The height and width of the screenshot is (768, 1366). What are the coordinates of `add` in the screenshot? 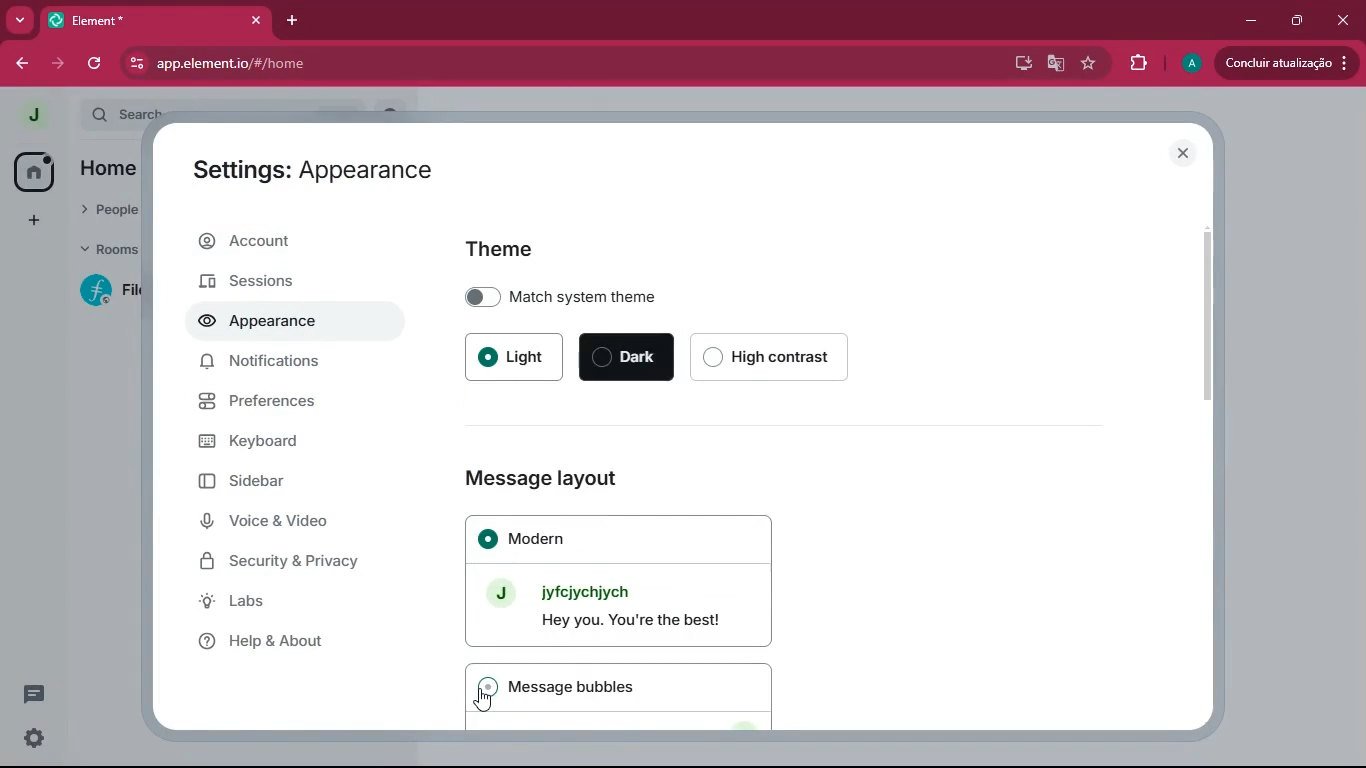 It's located at (34, 221).